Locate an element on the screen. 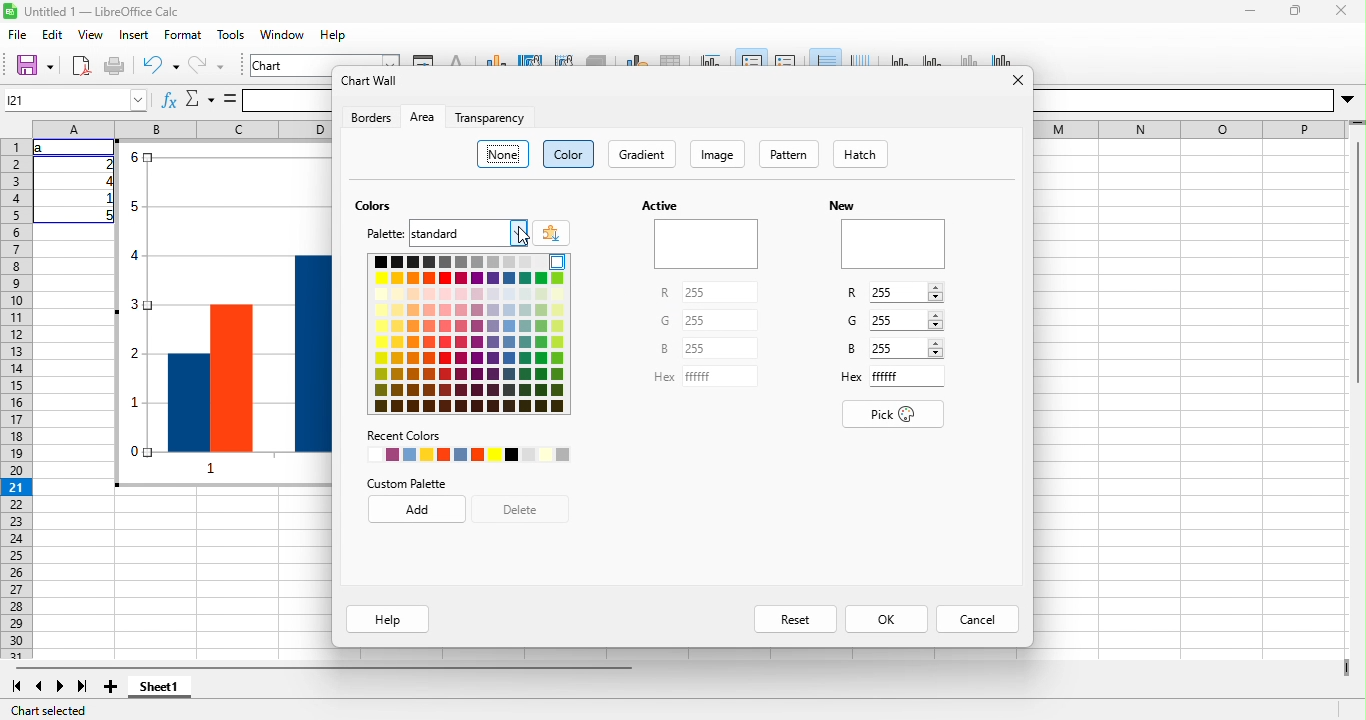 The width and height of the screenshot is (1366, 720). borders is located at coordinates (371, 117).